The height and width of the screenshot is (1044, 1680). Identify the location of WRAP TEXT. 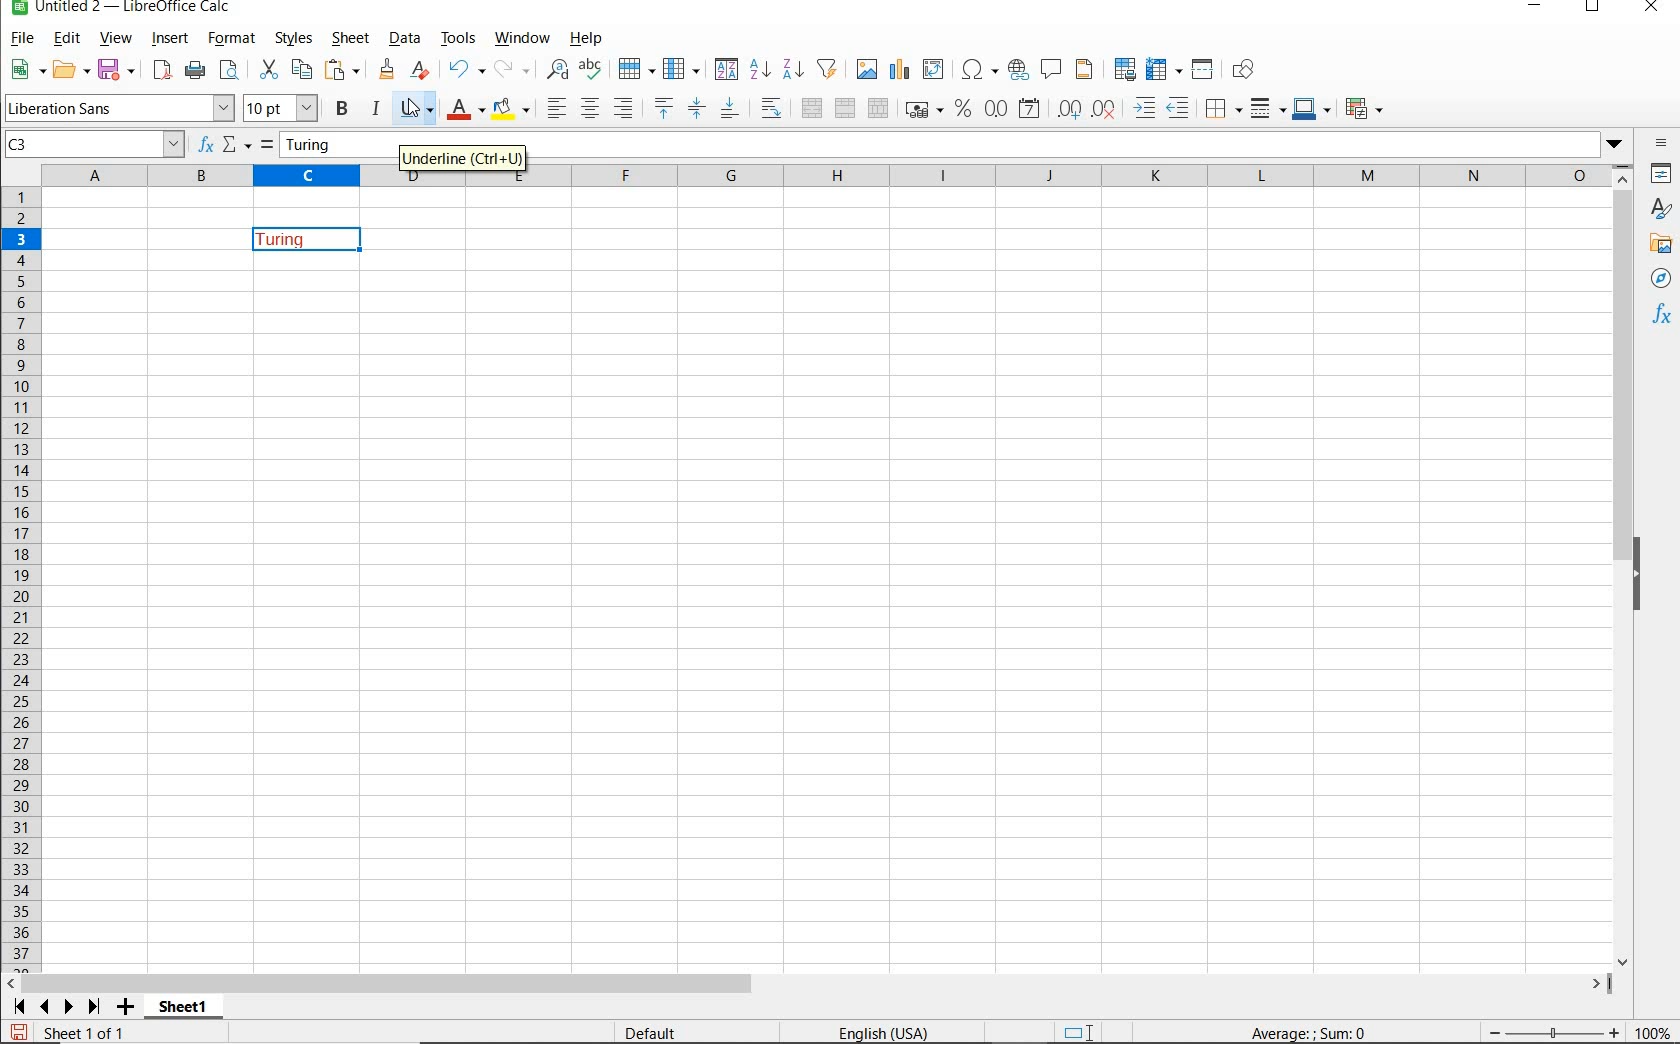
(772, 110).